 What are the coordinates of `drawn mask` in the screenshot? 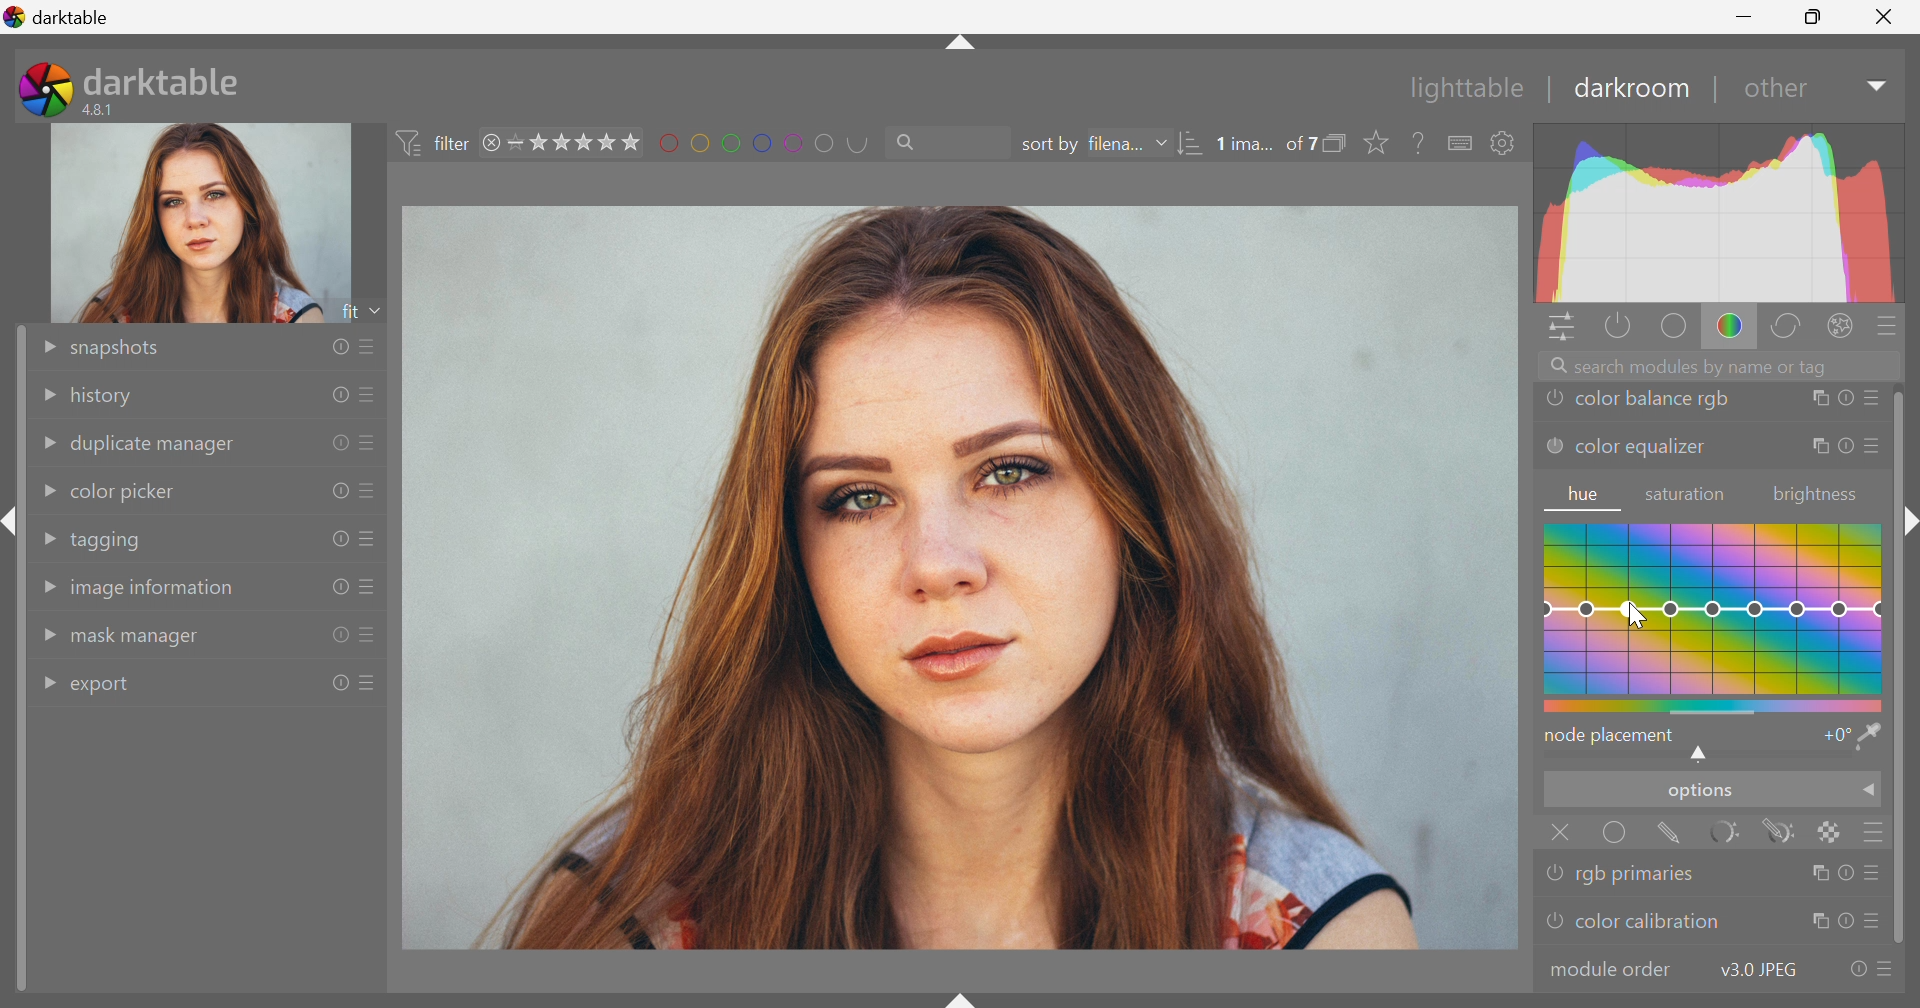 It's located at (1675, 835).